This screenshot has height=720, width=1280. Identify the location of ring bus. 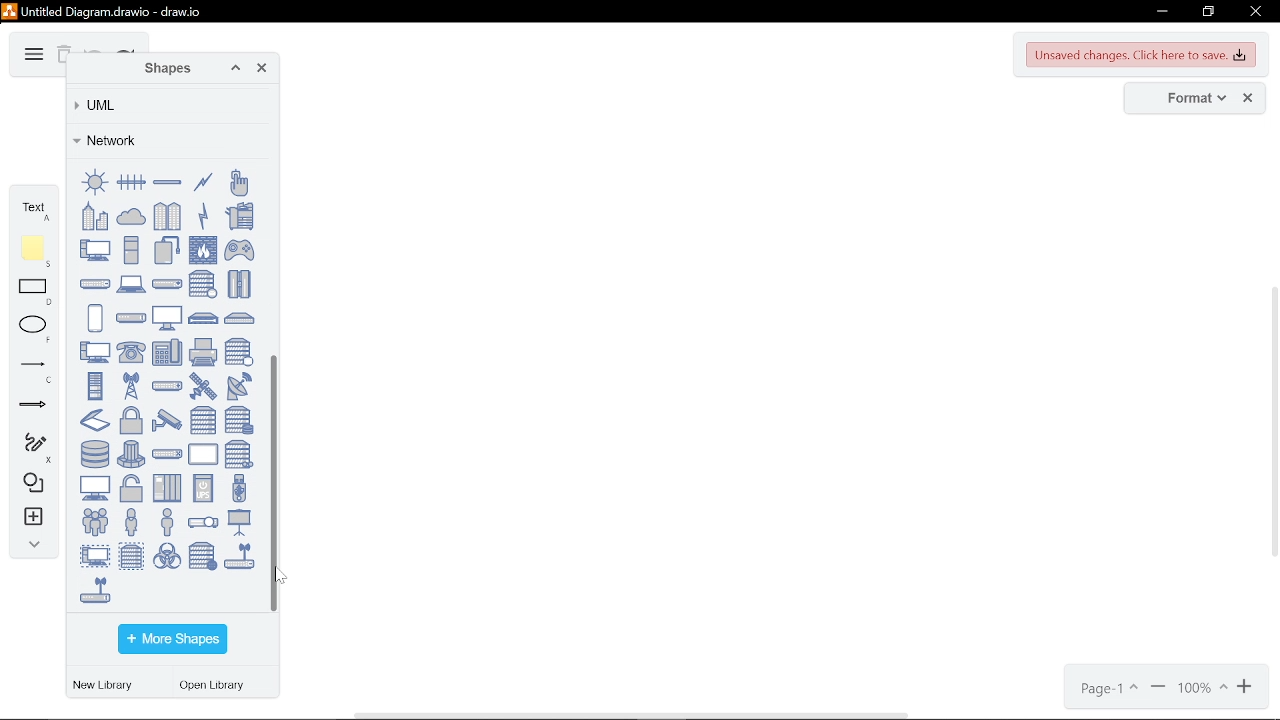
(95, 182).